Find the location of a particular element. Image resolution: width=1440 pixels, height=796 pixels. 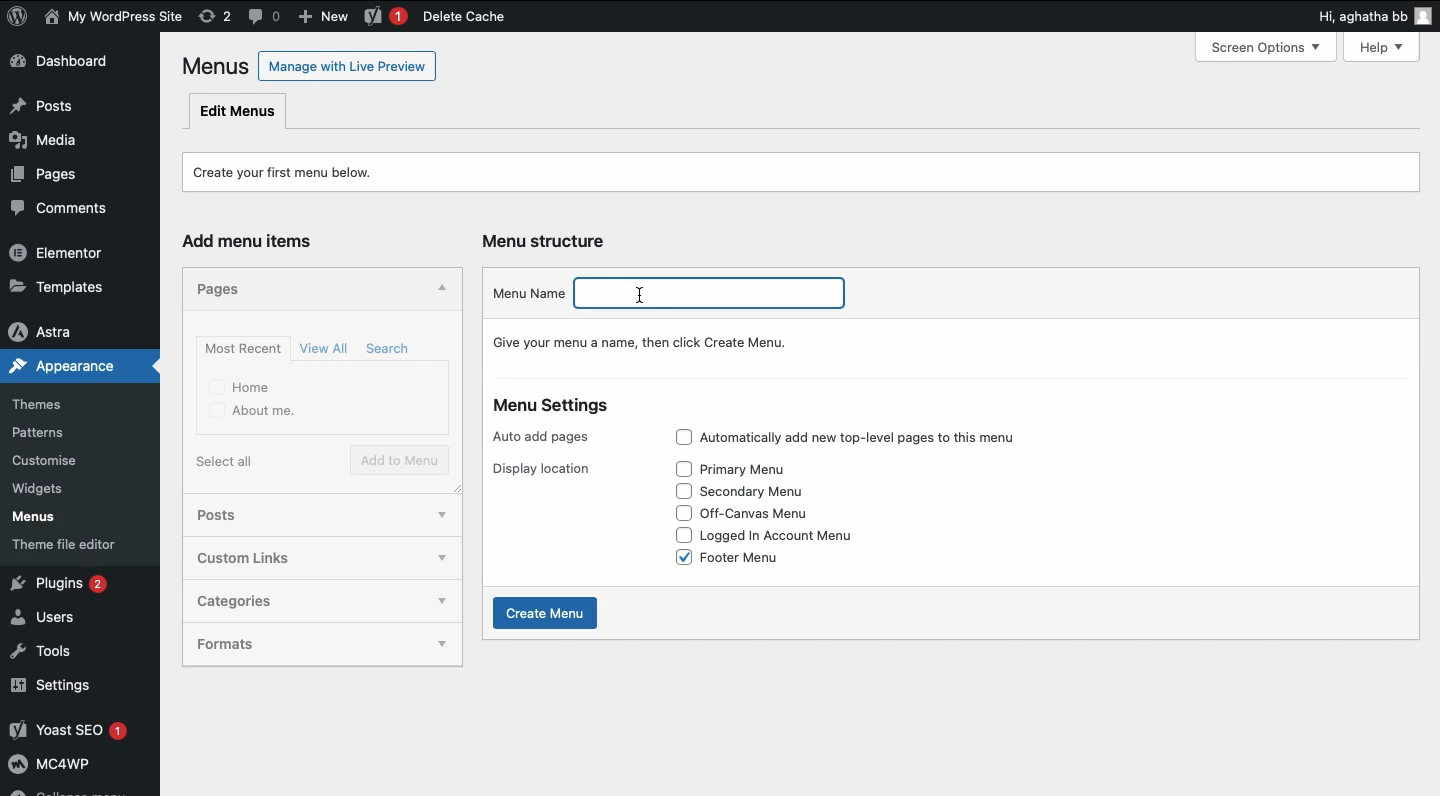

Menus is located at coordinates (48, 519).